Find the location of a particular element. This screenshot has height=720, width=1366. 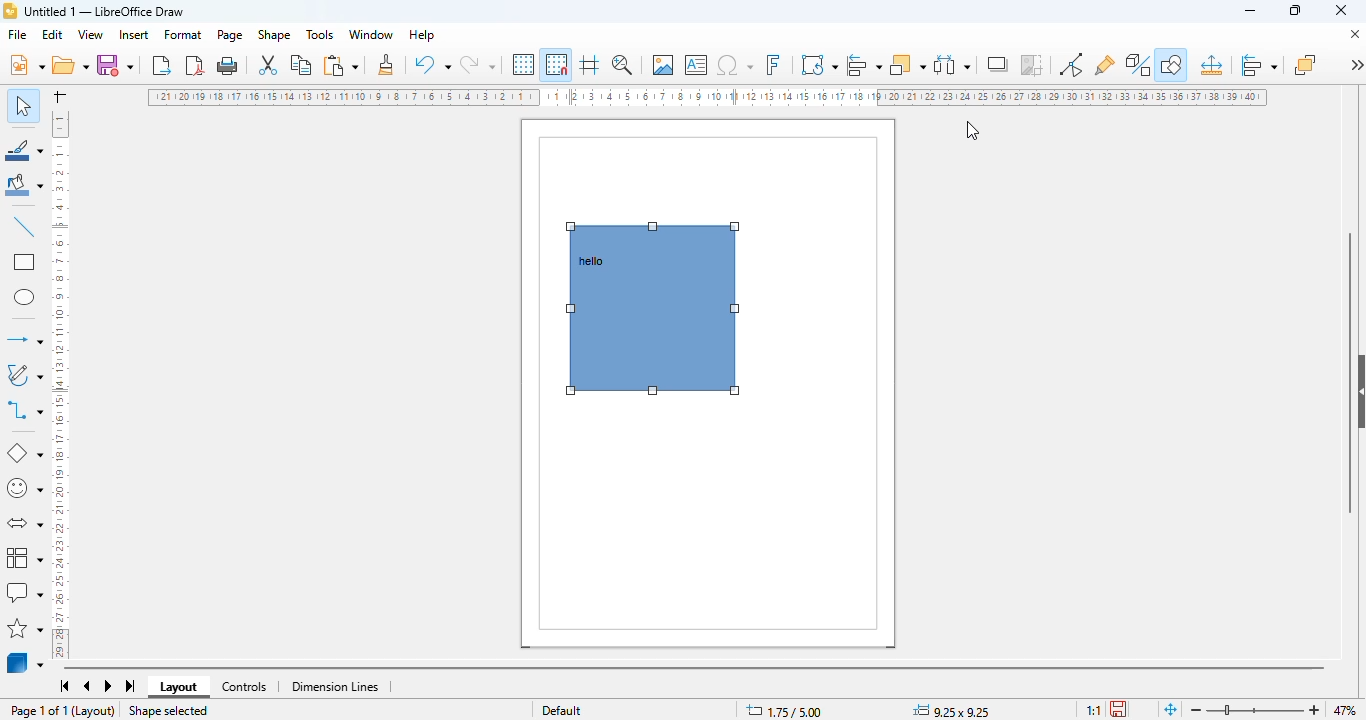

stars and banners is located at coordinates (26, 627).